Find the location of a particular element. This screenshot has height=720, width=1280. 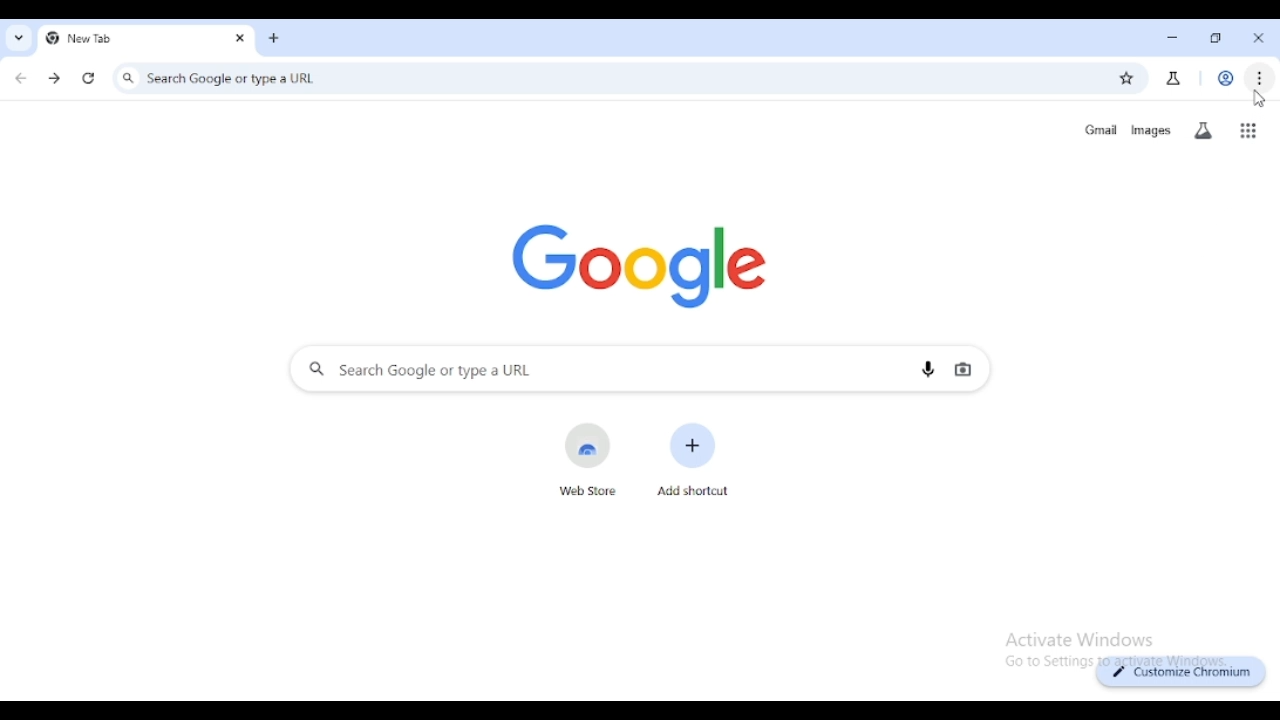

search google or type a URL is located at coordinates (606, 79).